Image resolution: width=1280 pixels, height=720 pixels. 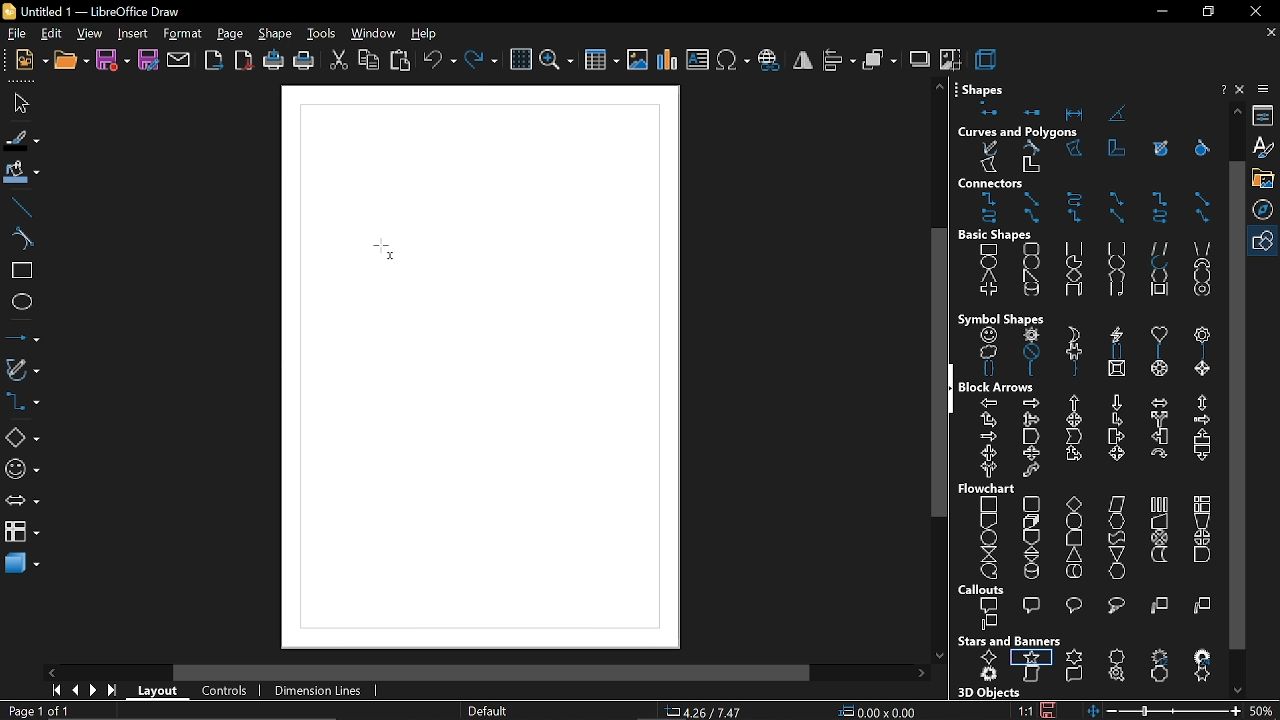 What do you see at coordinates (839, 61) in the screenshot?
I see `align` at bounding box center [839, 61].